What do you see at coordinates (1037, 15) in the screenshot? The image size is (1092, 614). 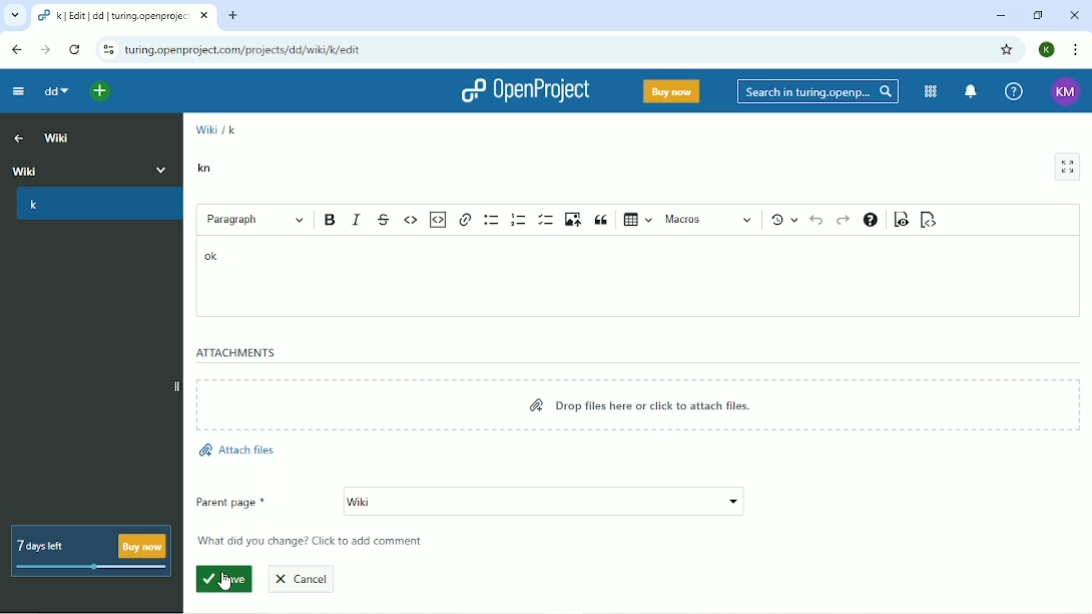 I see `Restore down` at bounding box center [1037, 15].